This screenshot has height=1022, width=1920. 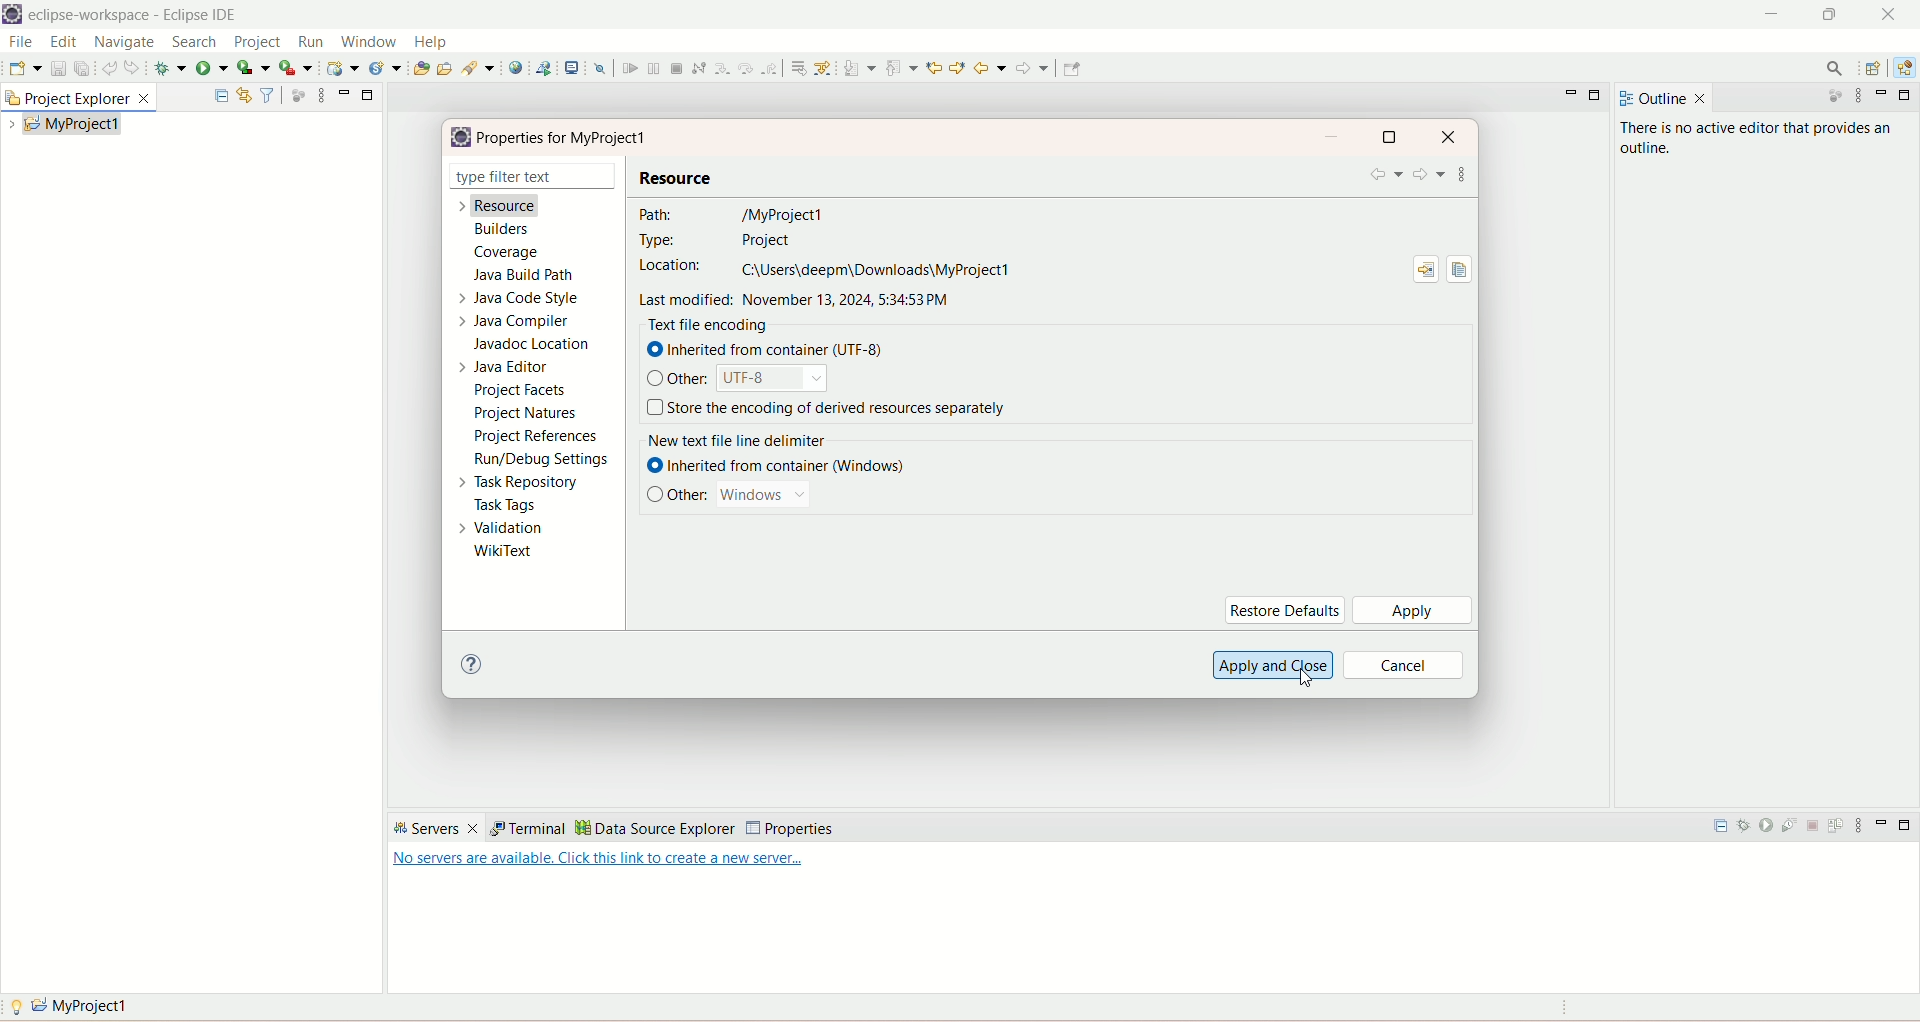 What do you see at coordinates (1881, 92) in the screenshot?
I see `minimize` at bounding box center [1881, 92].